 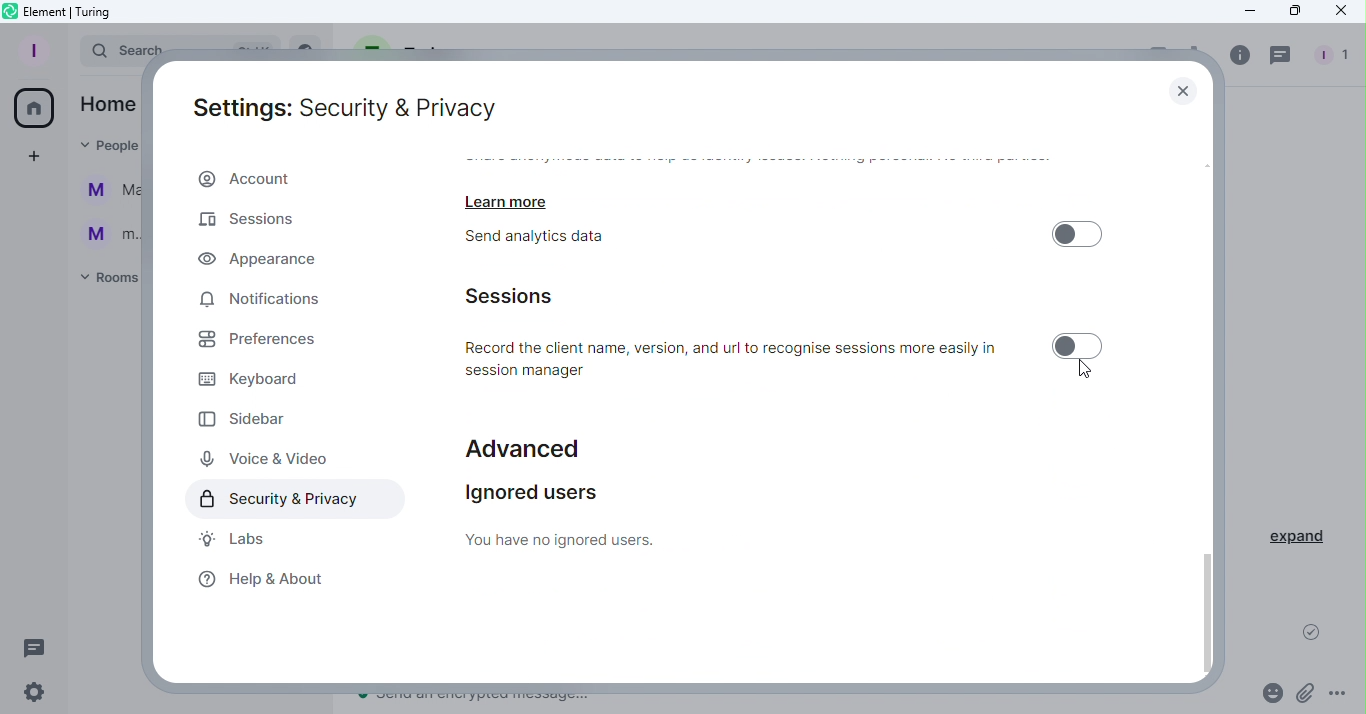 I want to click on Martina Tornello, so click(x=107, y=193).